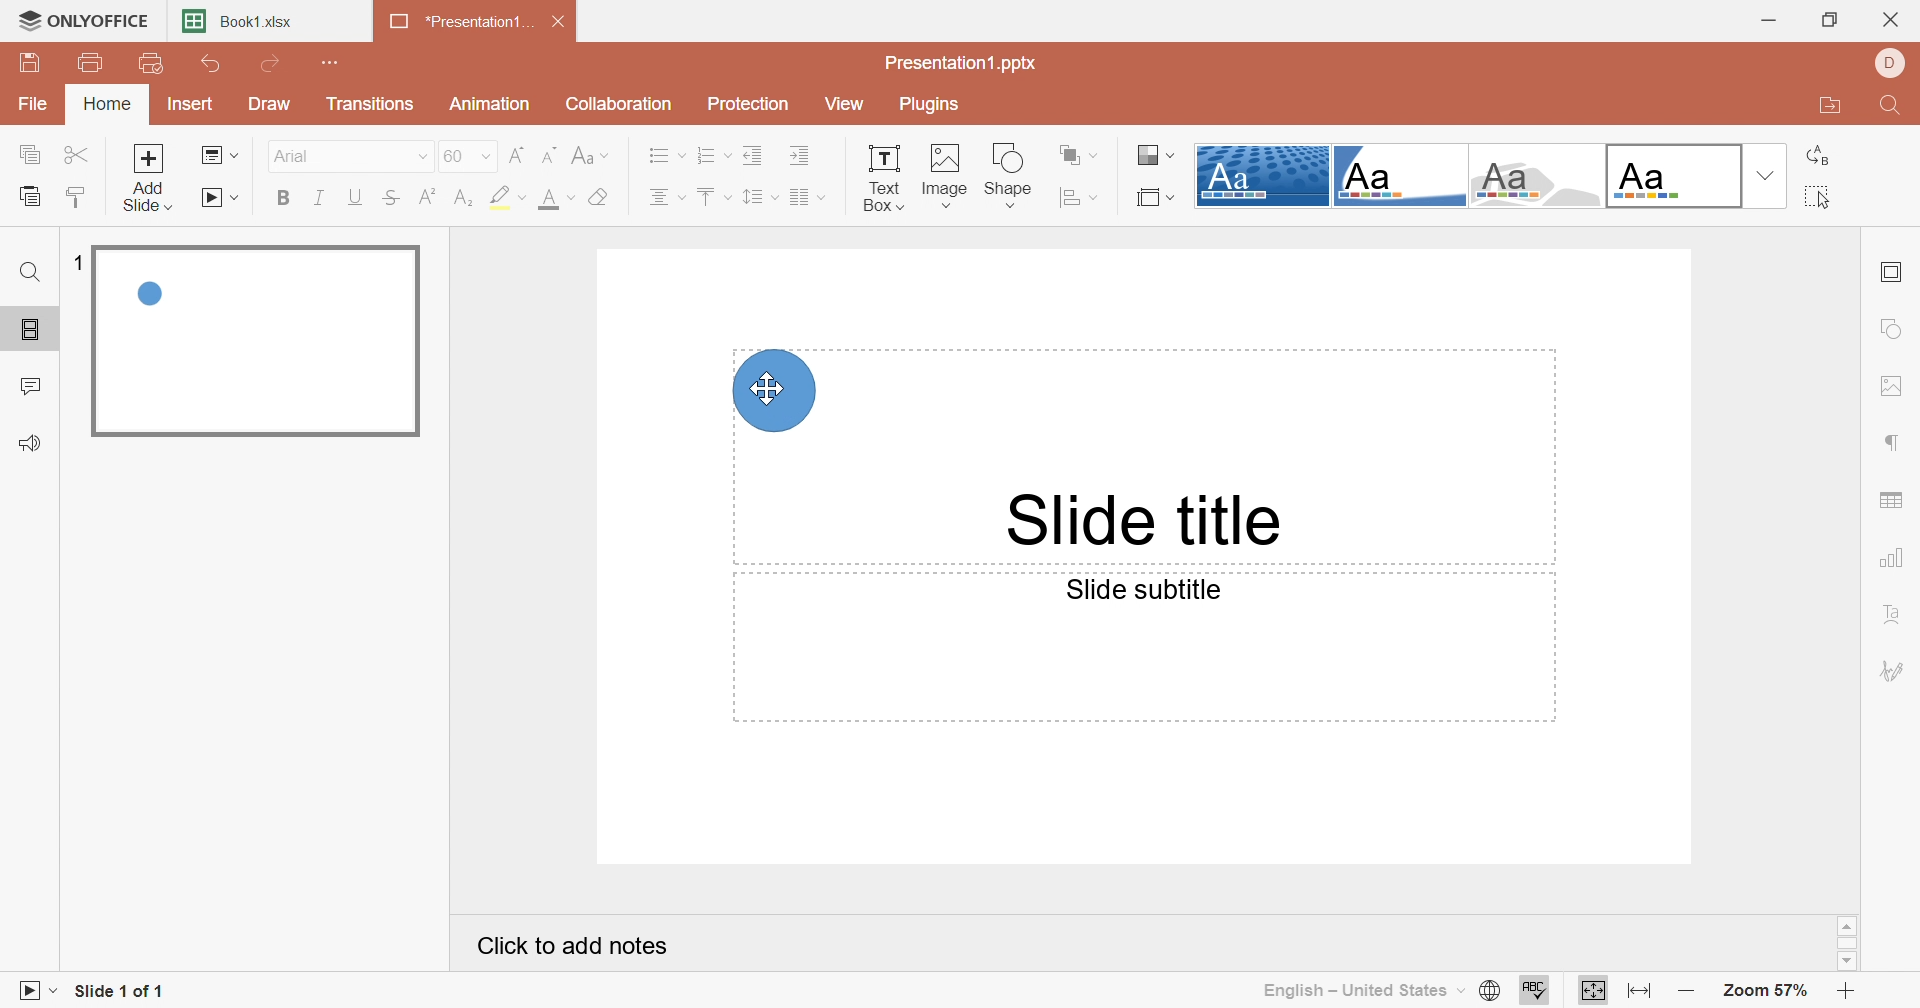 The height and width of the screenshot is (1008, 1920). I want to click on Redo, so click(273, 64).